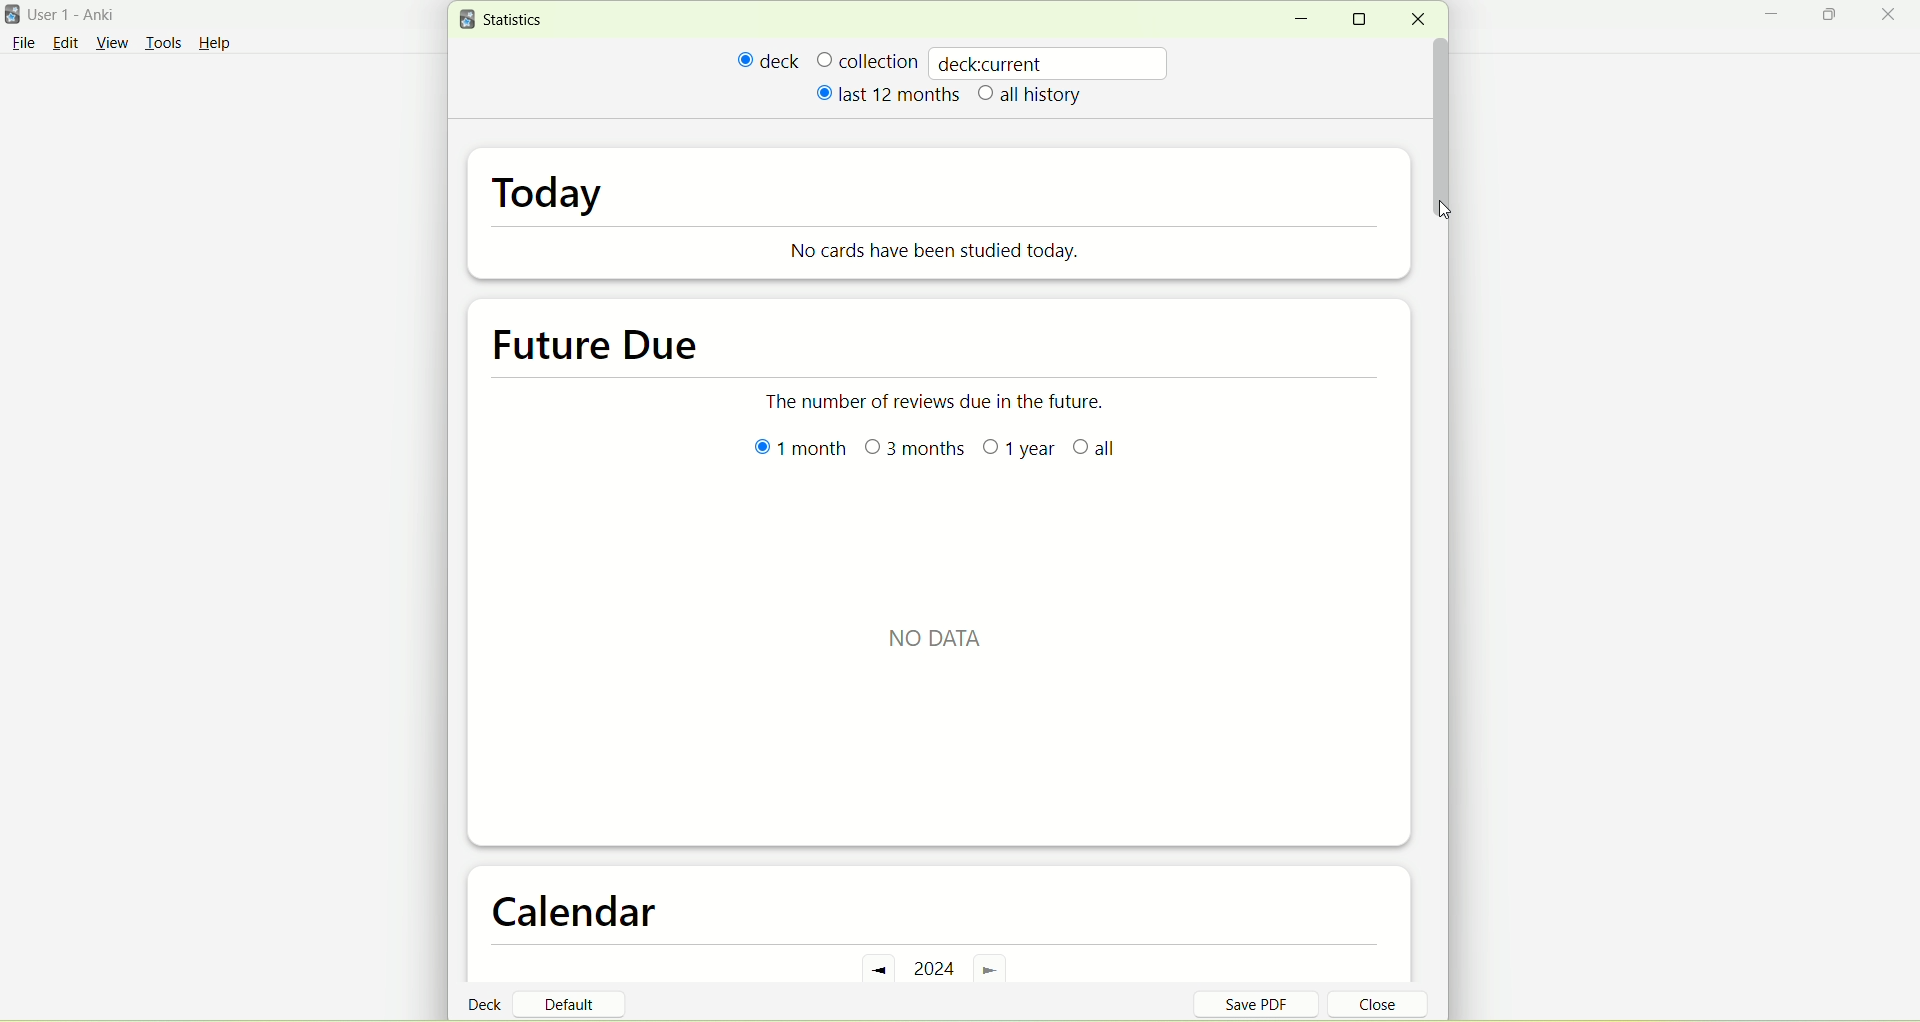  Describe the element at coordinates (1366, 19) in the screenshot. I see `maximize` at that location.